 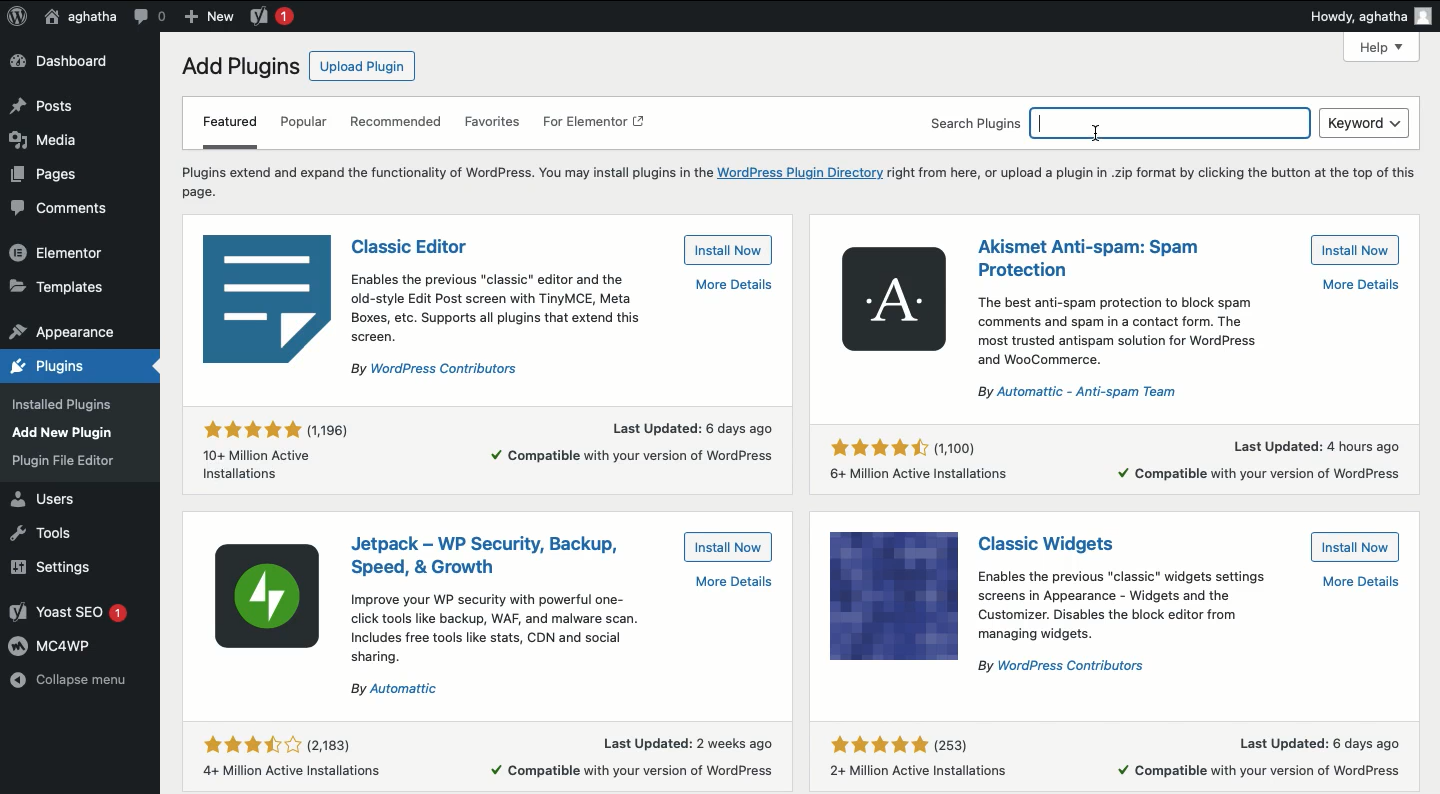 What do you see at coordinates (61, 62) in the screenshot?
I see `Dashboard` at bounding box center [61, 62].